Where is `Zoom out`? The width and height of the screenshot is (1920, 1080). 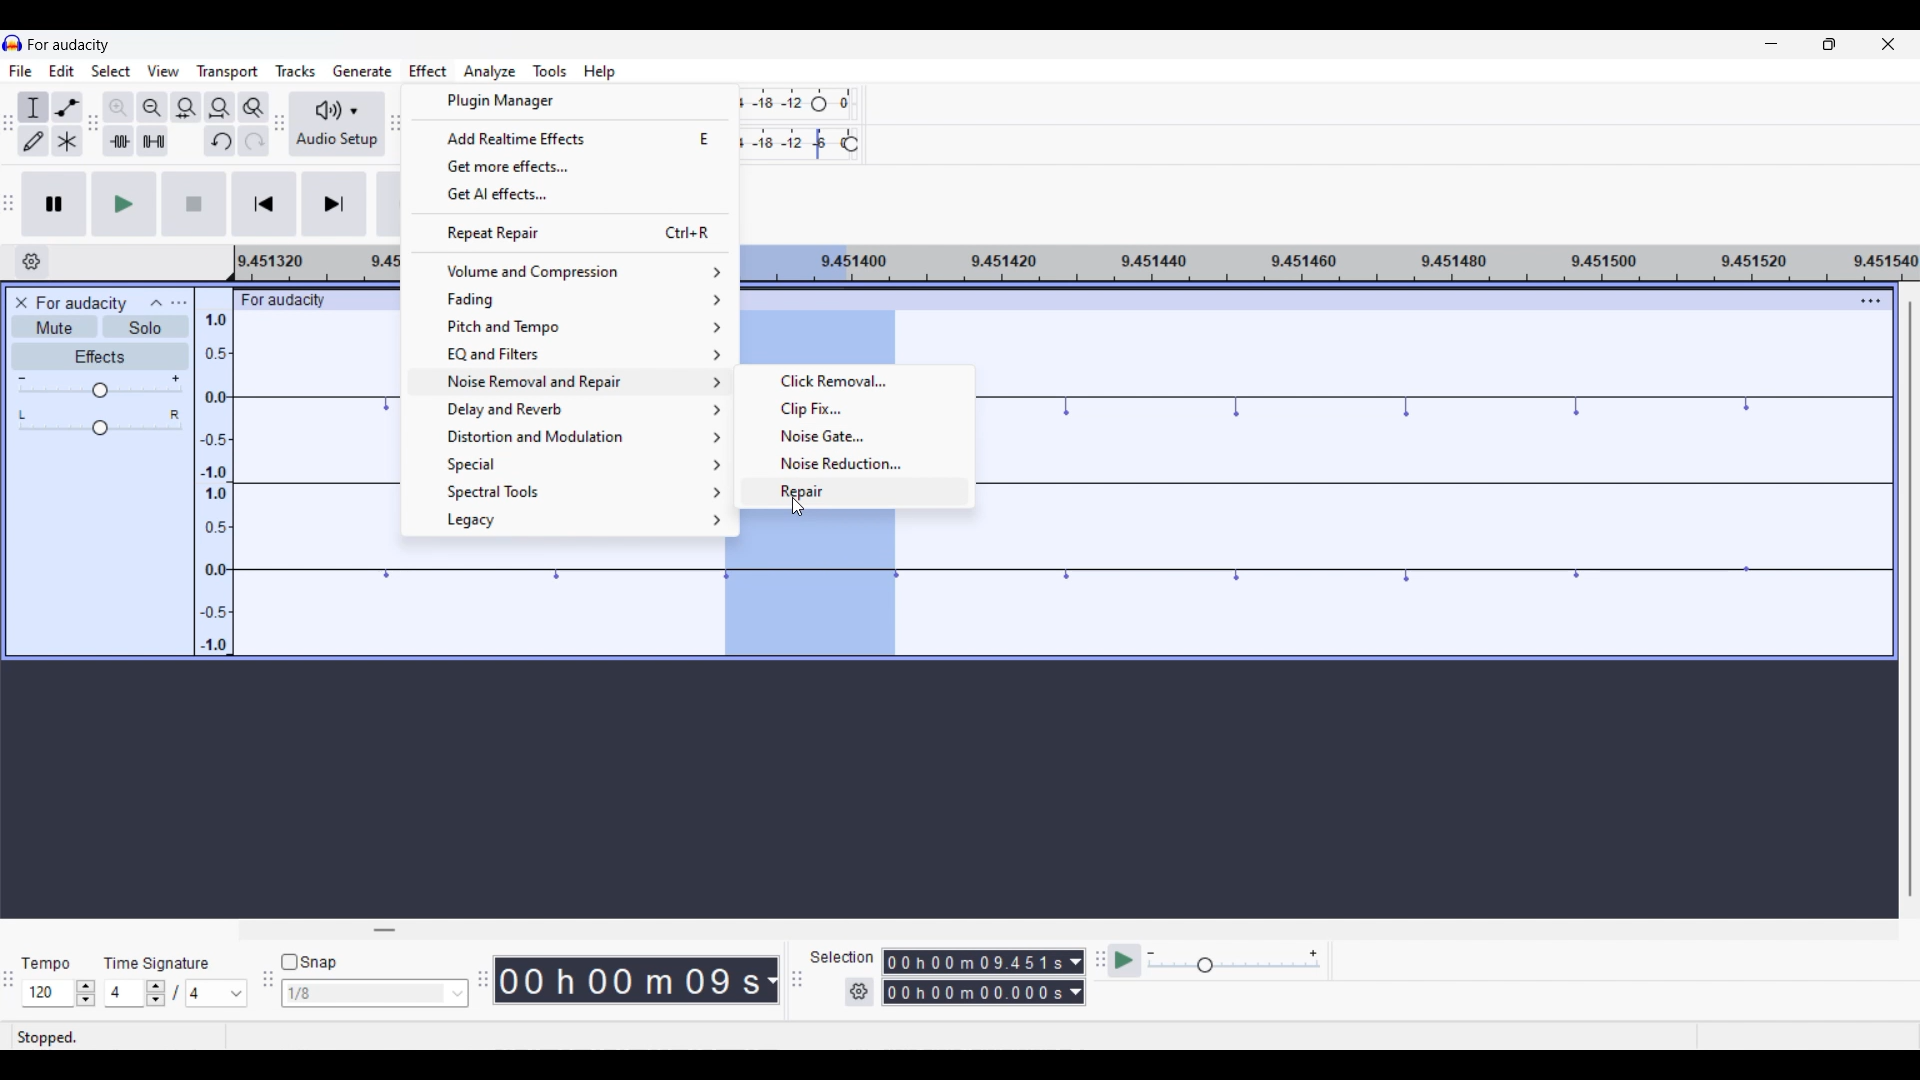
Zoom out is located at coordinates (152, 107).